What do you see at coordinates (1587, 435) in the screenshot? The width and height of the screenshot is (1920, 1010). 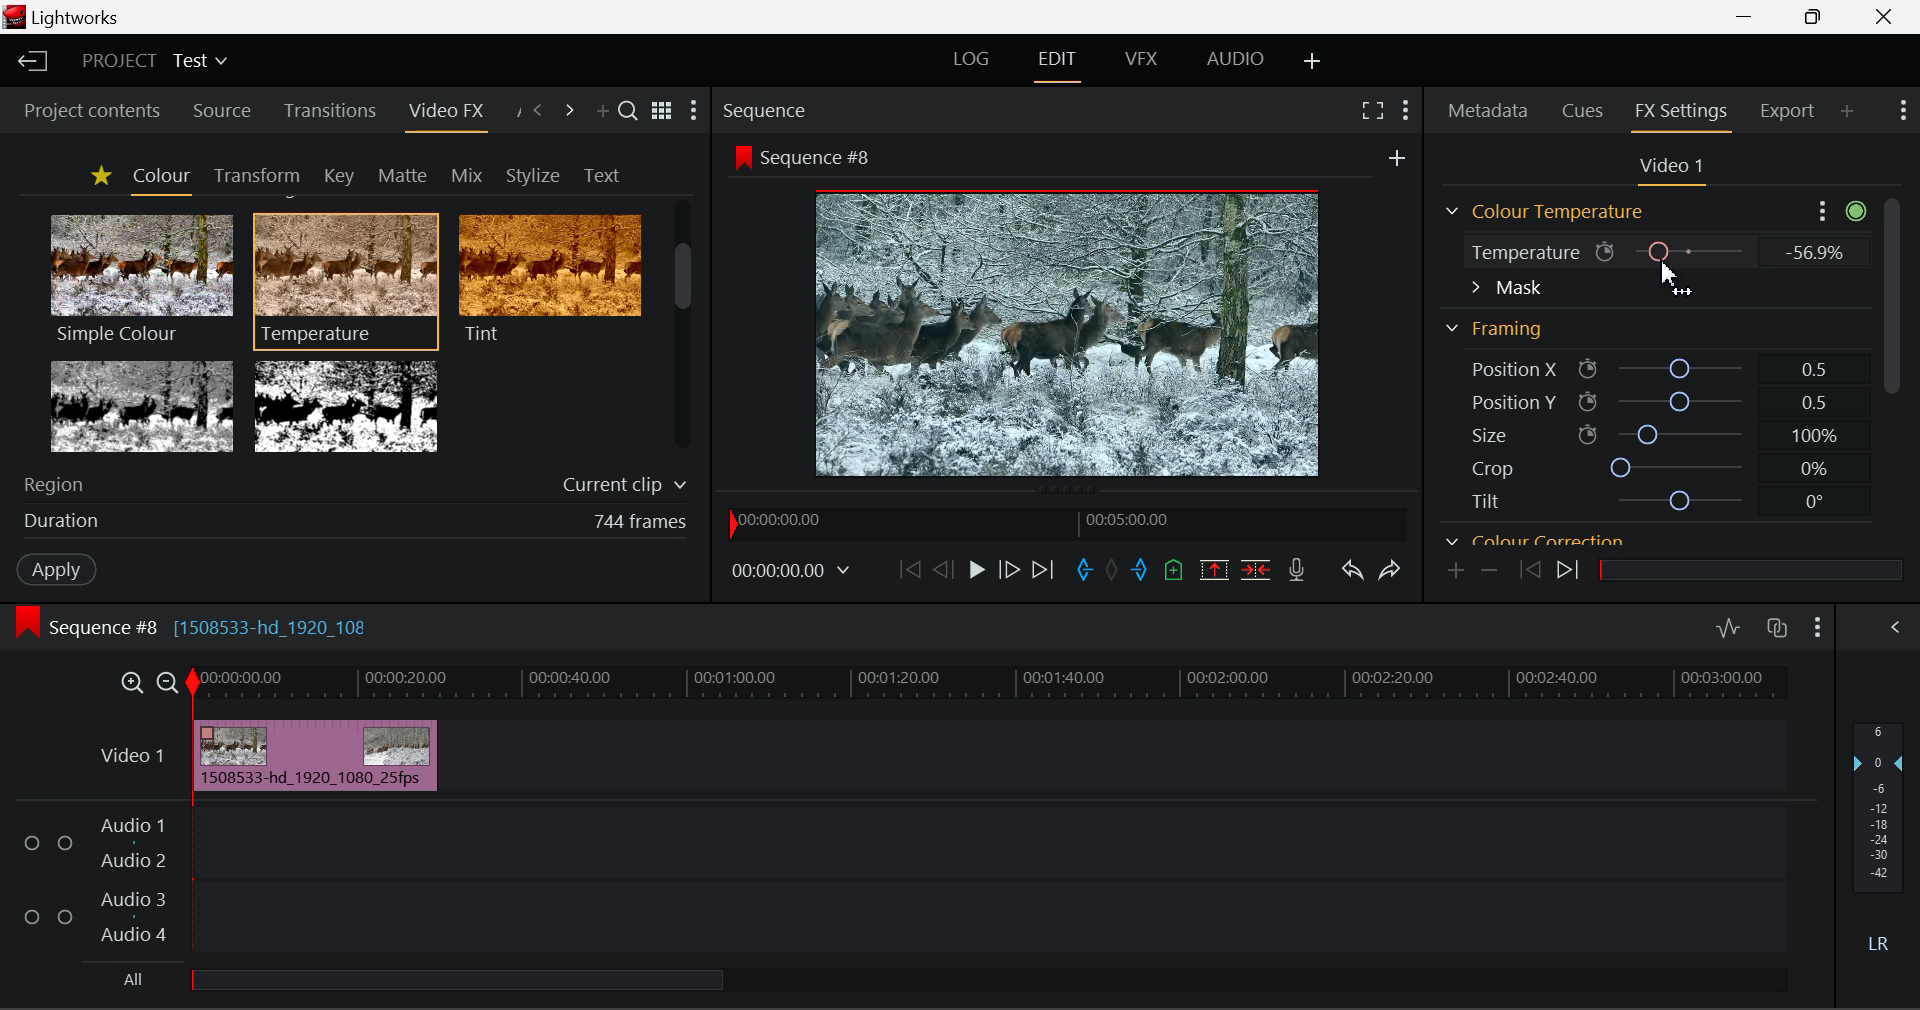 I see `icon` at bounding box center [1587, 435].